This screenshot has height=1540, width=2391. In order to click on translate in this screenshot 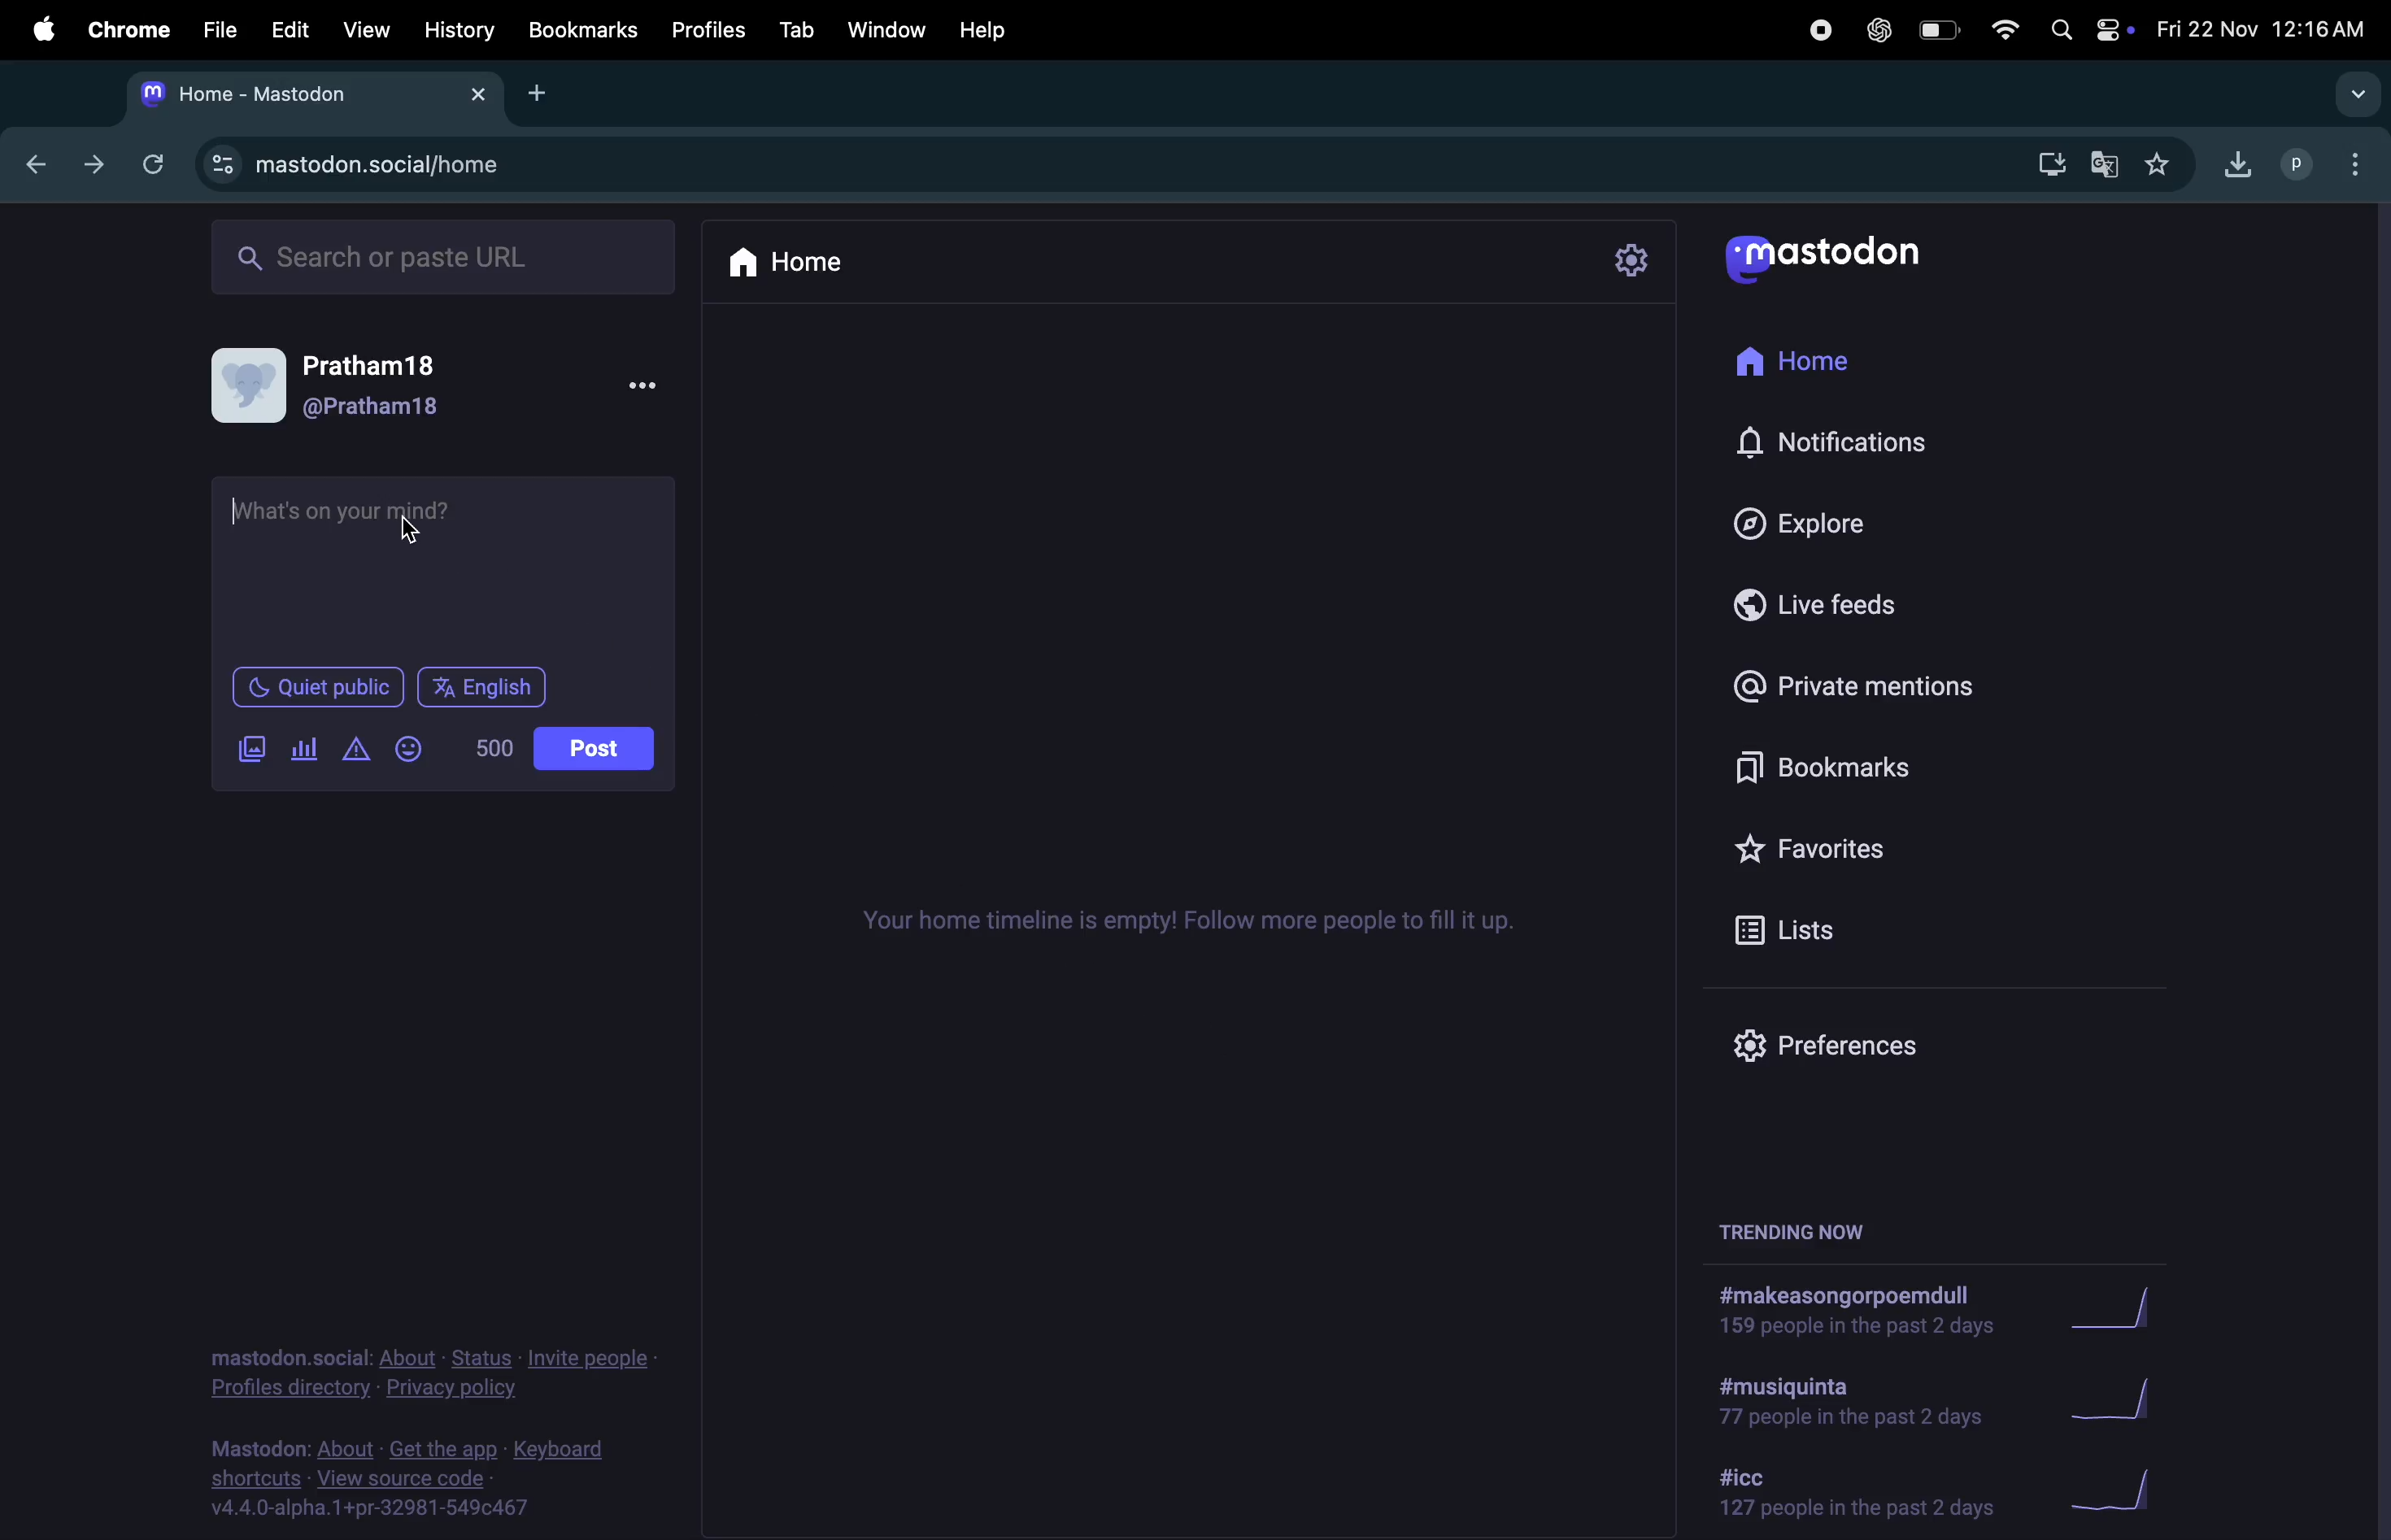, I will do `click(2103, 165)`.